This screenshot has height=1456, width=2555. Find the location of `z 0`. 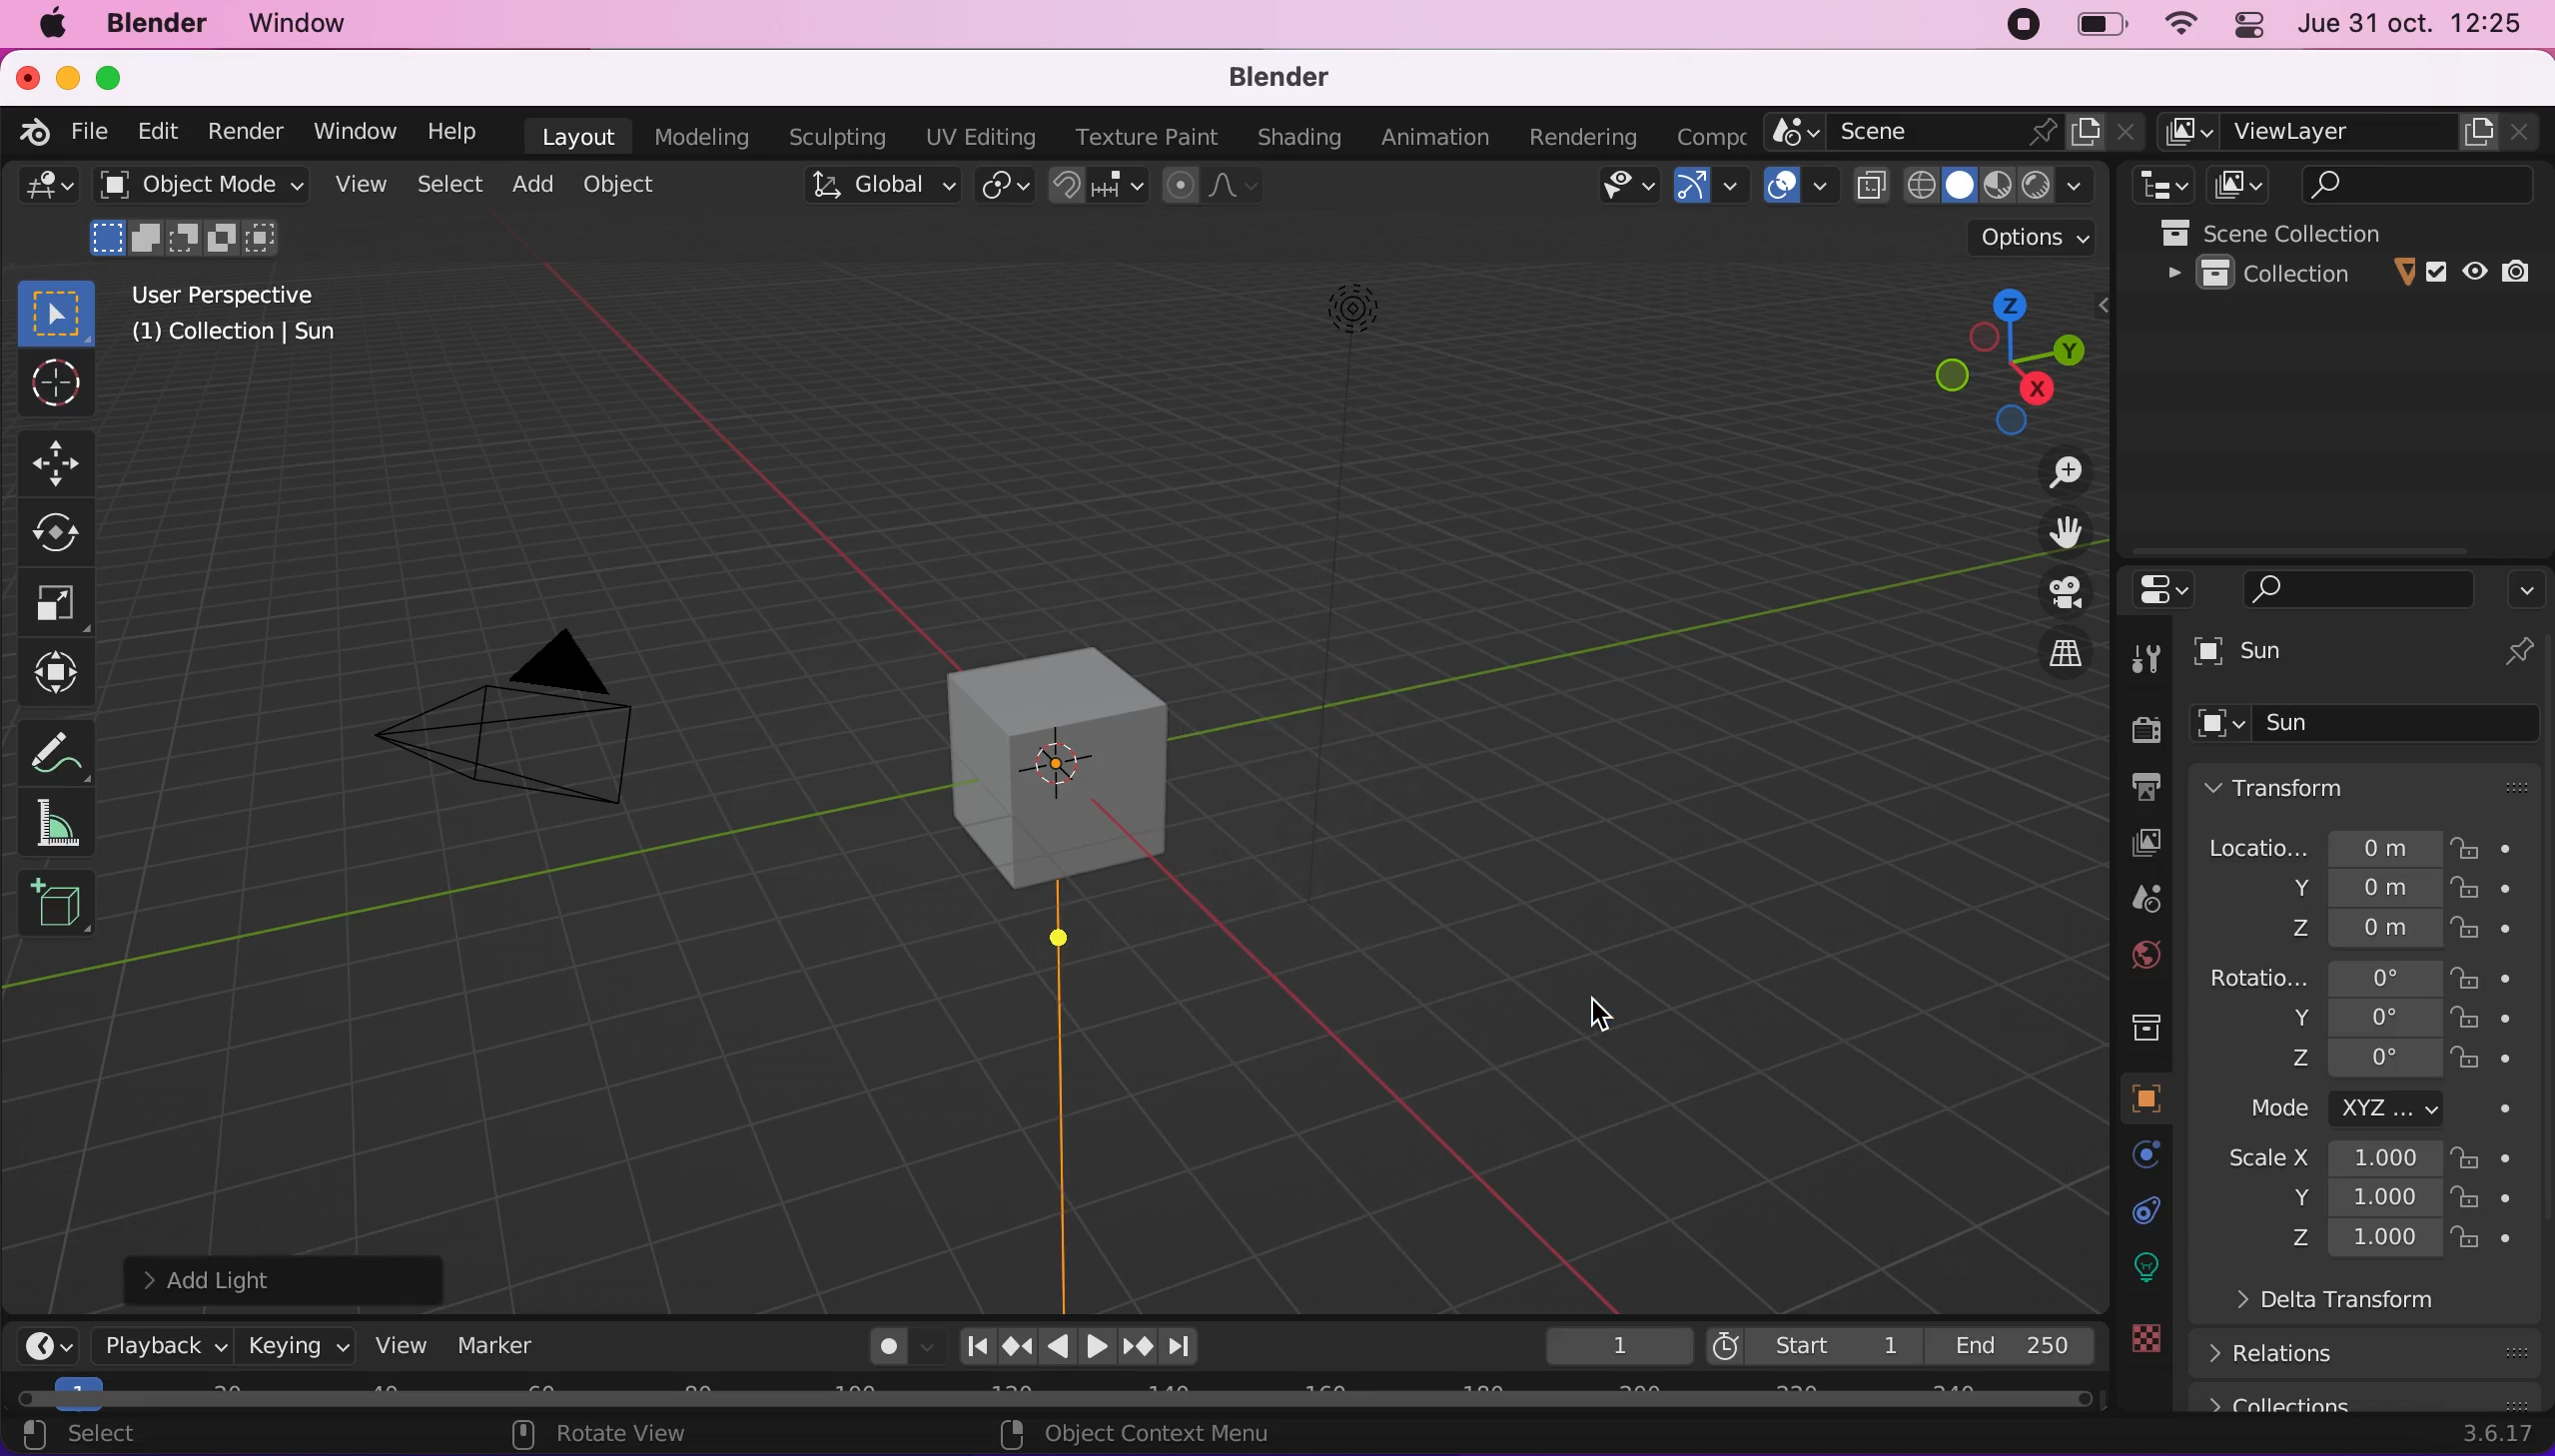

z 0 is located at coordinates (2356, 1061).